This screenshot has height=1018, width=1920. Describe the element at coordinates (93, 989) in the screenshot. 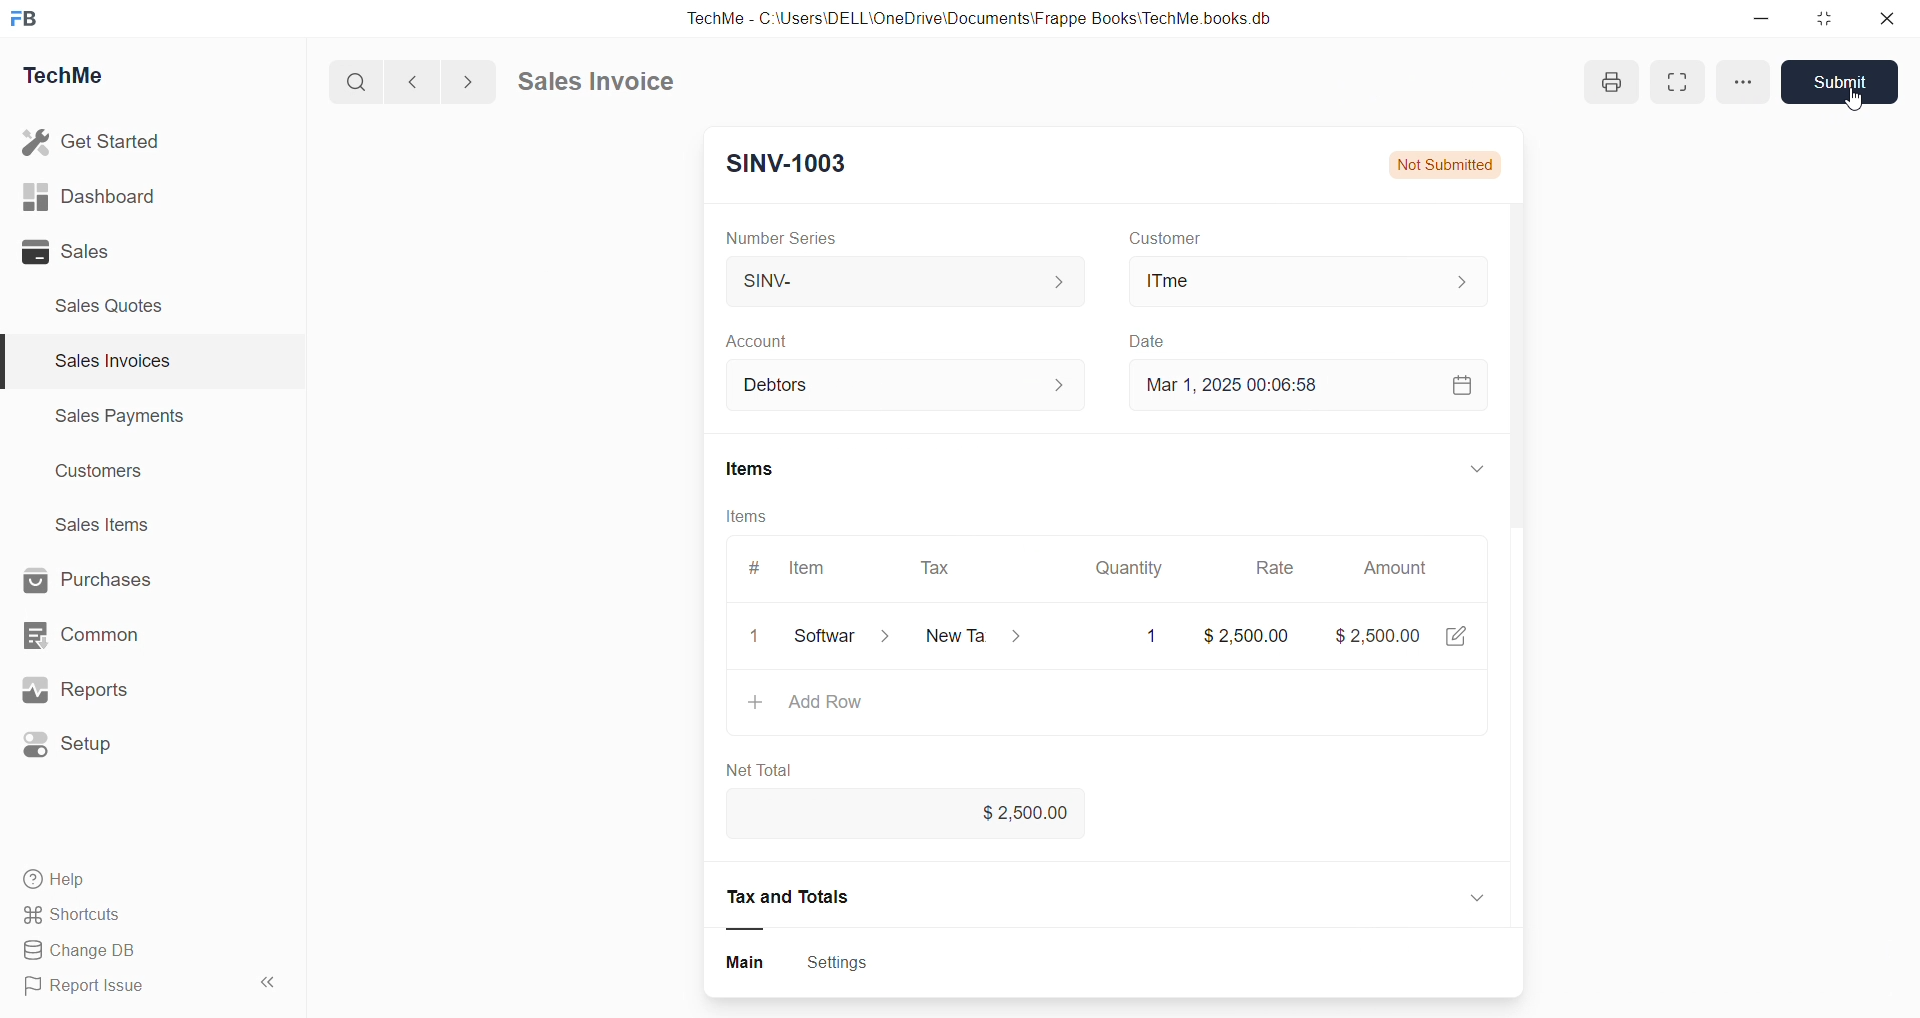

I see ` Report Issue` at that location.